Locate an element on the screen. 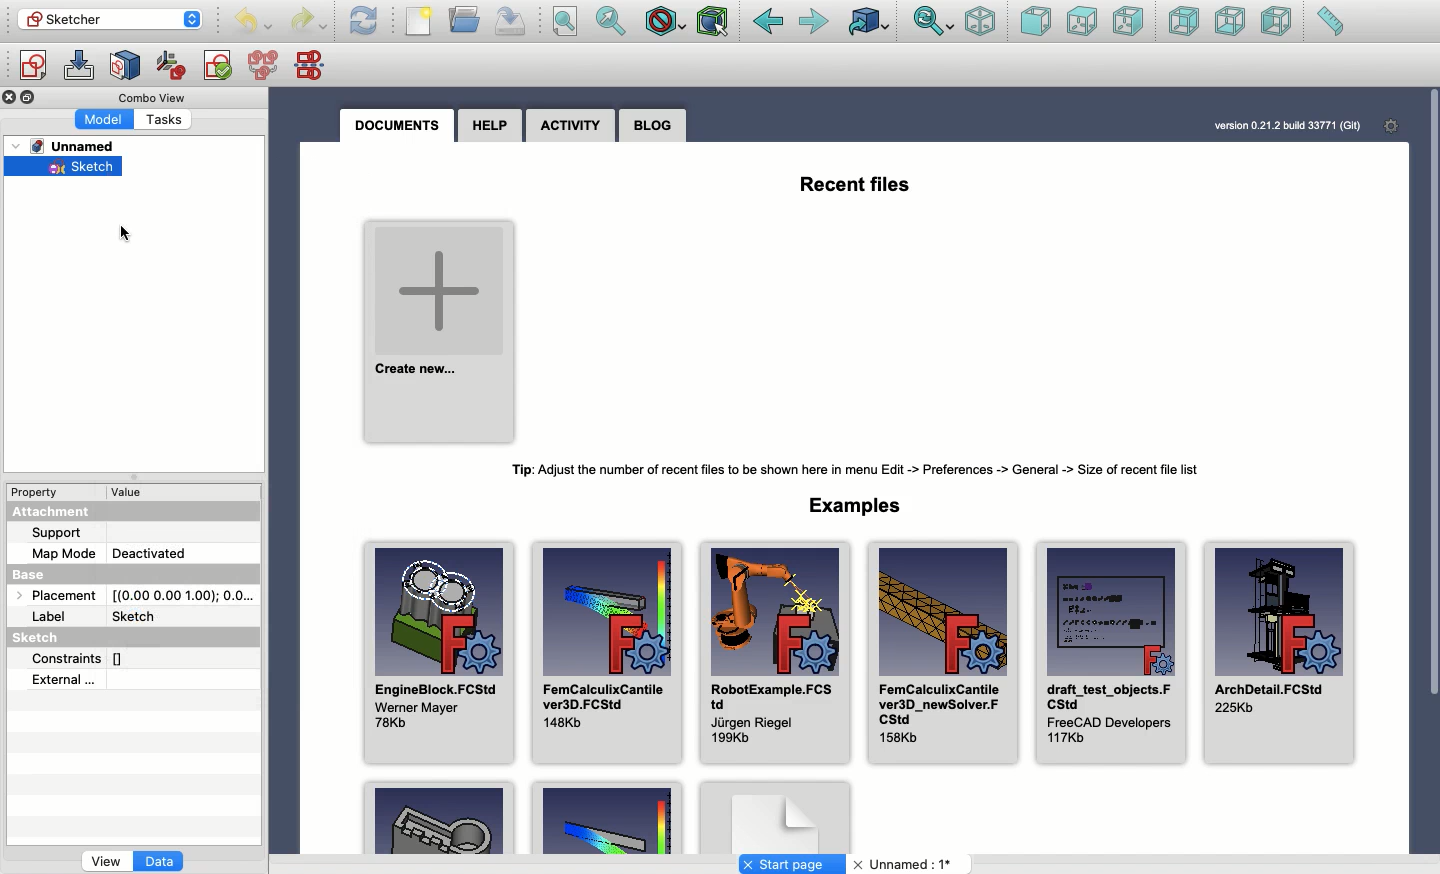 The image size is (1440, 874). RobotExample is located at coordinates (771, 653).